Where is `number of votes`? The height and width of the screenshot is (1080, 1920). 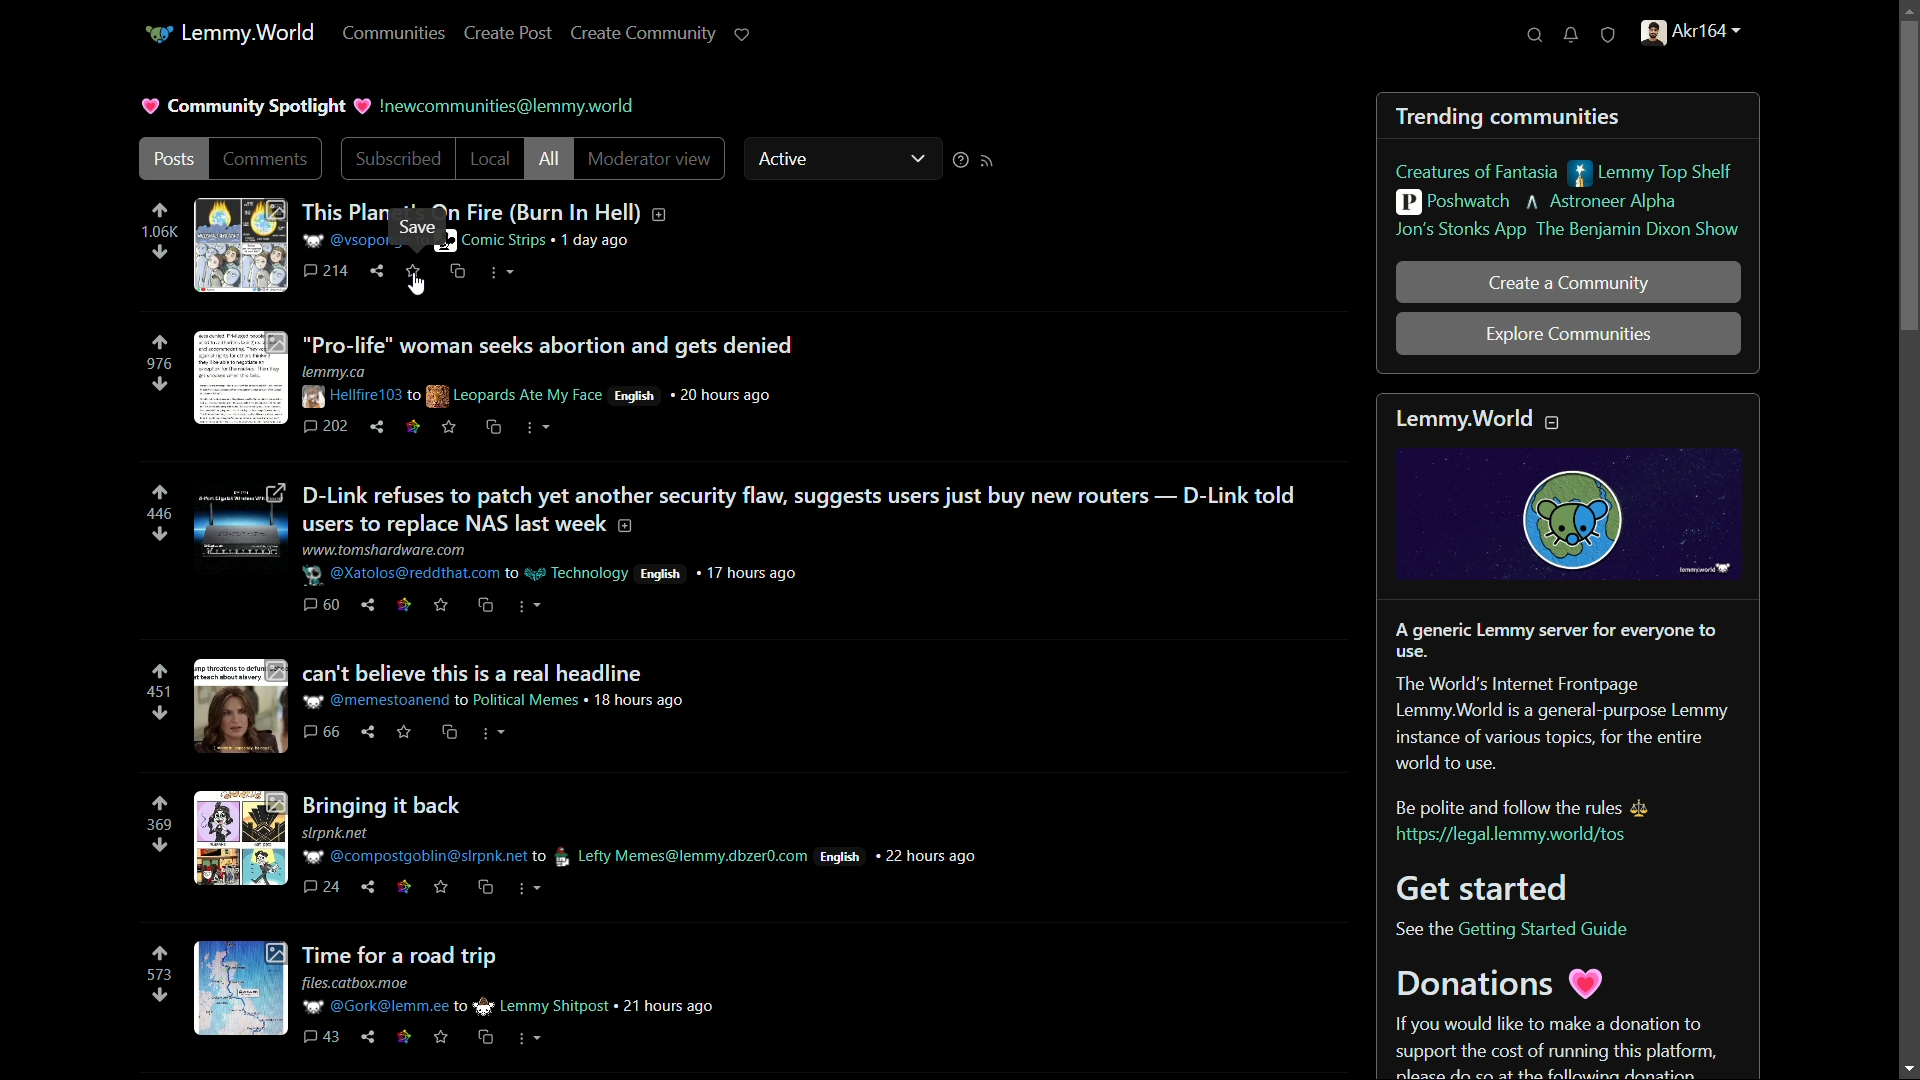
number of votes is located at coordinates (157, 974).